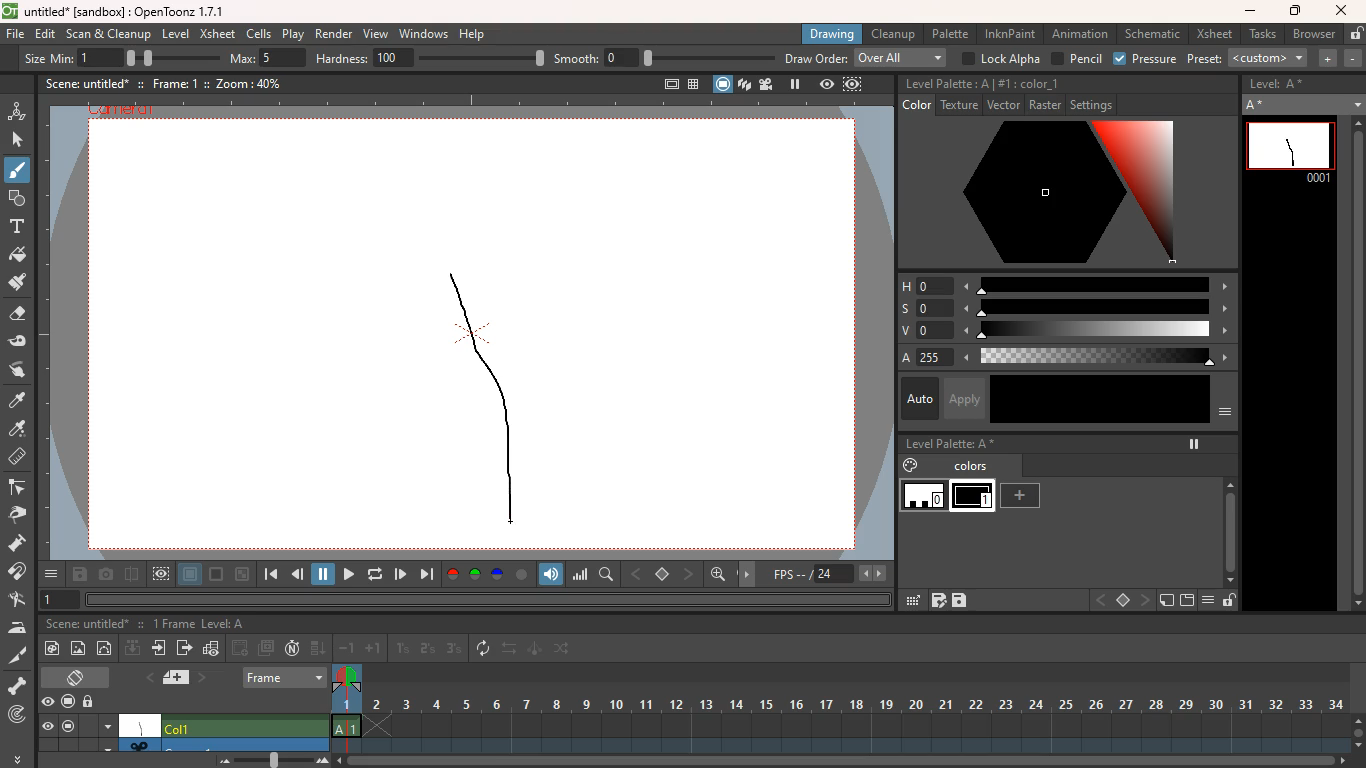 Image resolution: width=1366 pixels, height=768 pixels. What do you see at coordinates (84, 83) in the screenshot?
I see `scene: untitled` at bounding box center [84, 83].